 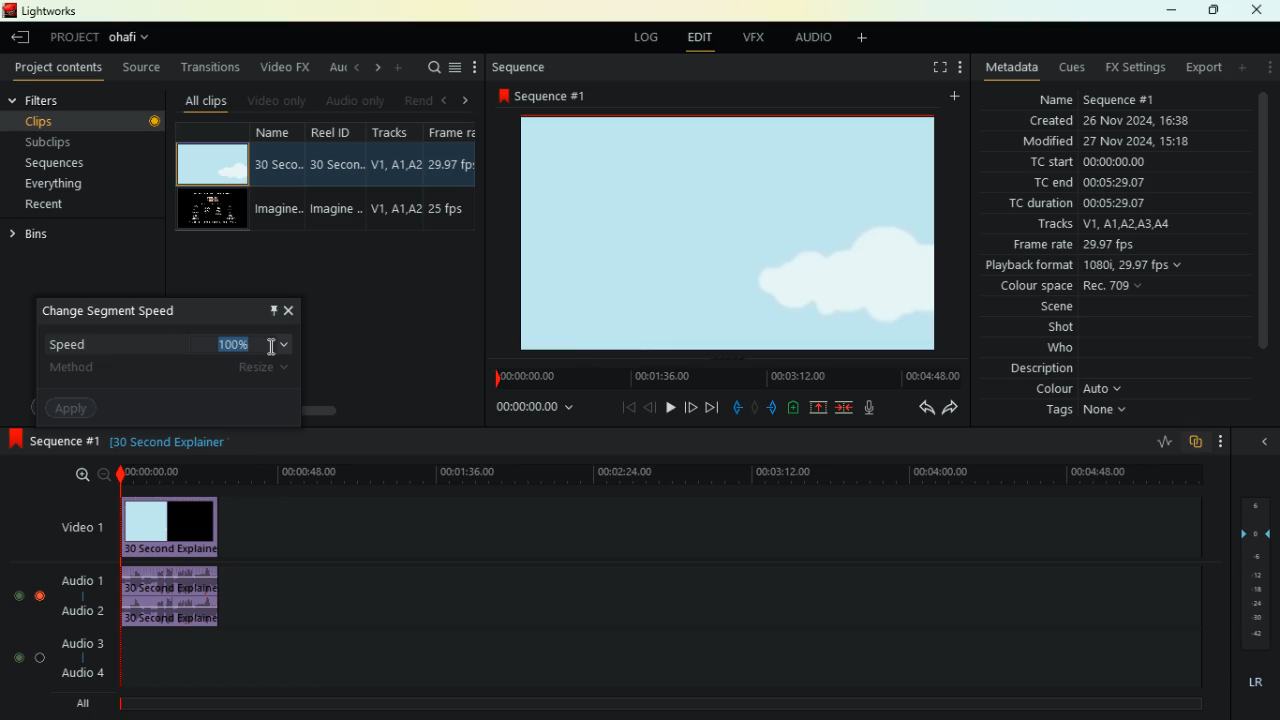 What do you see at coordinates (379, 67) in the screenshot?
I see `right` at bounding box center [379, 67].